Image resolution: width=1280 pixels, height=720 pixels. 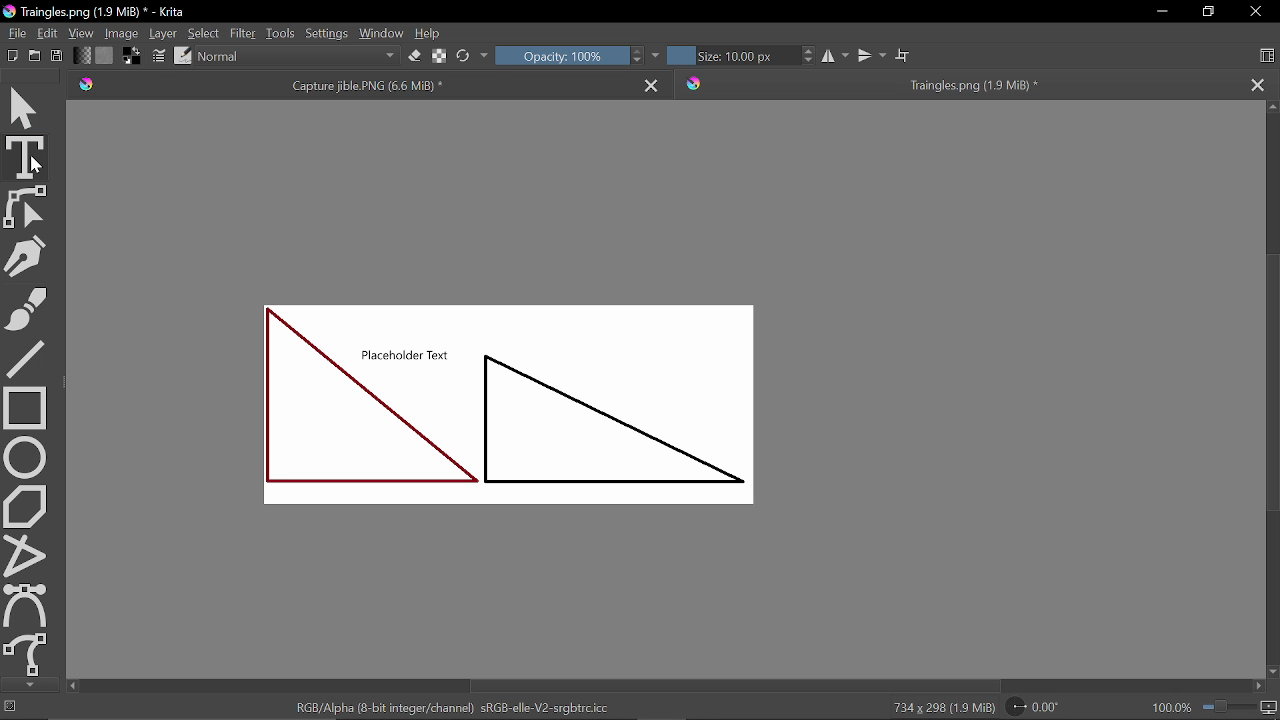 What do you see at coordinates (1272, 671) in the screenshot?
I see `Move down` at bounding box center [1272, 671].